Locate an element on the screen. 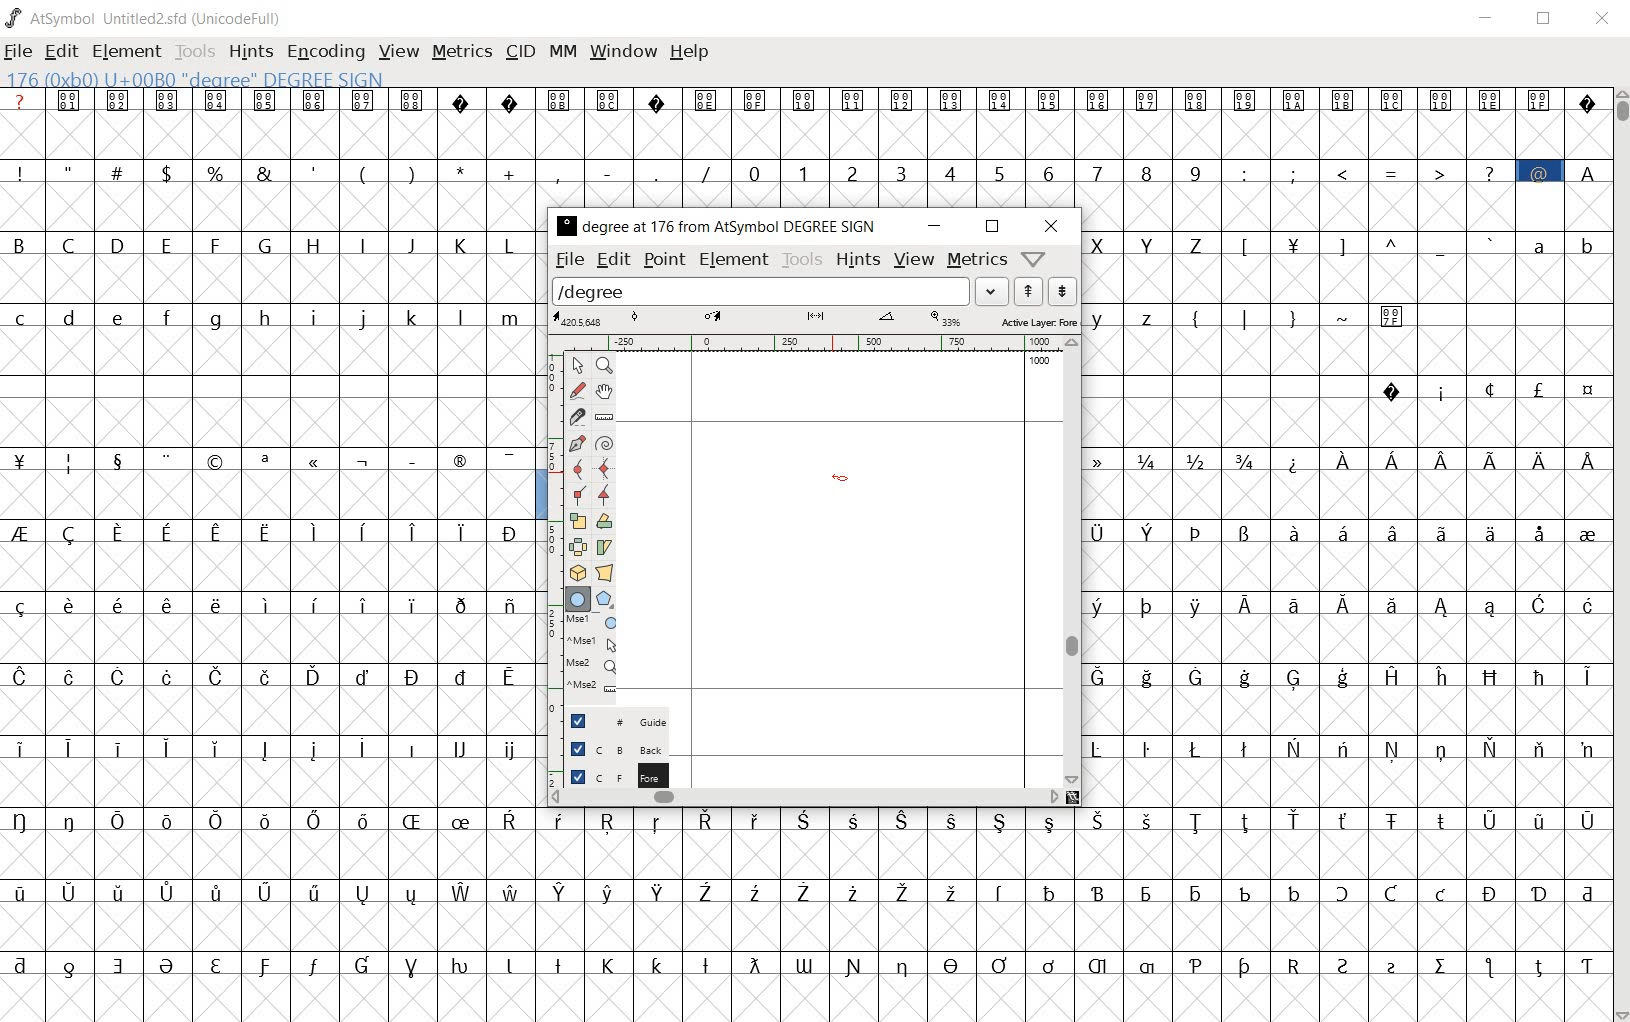 The width and height of the screenshot is (1630, 1022). restore down is located at coordinates (992, 228).